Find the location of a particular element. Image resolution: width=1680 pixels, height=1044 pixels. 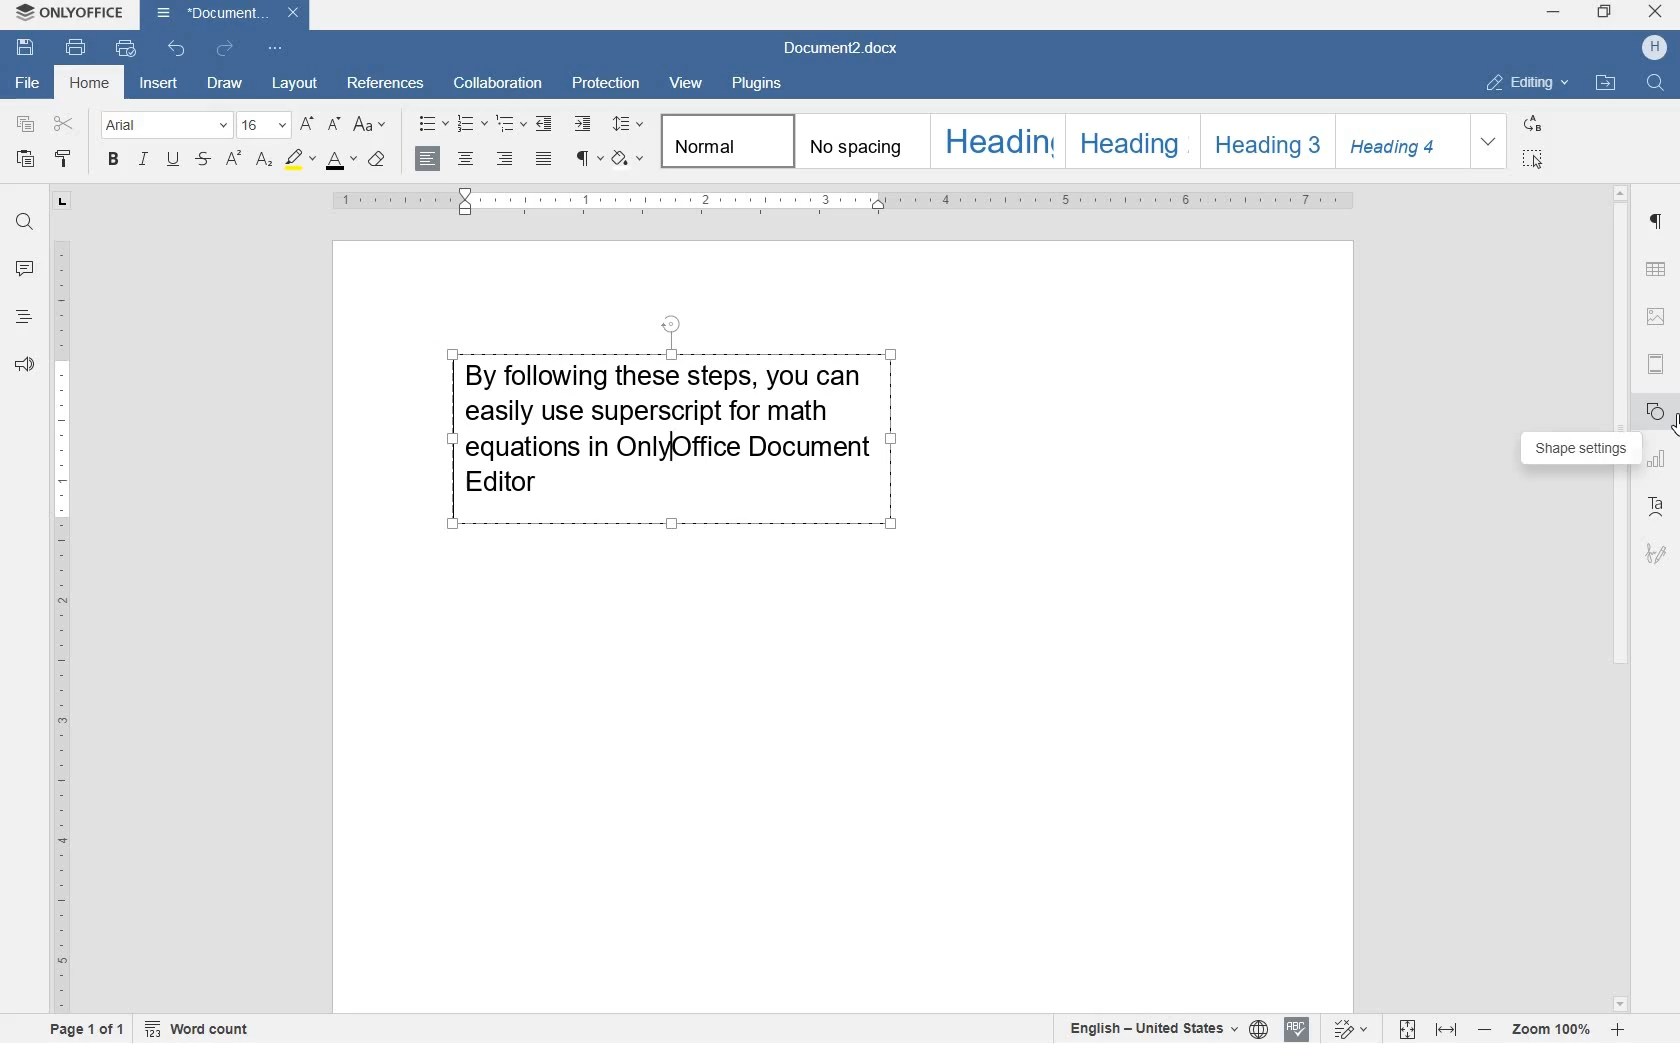

underline is located at coordinates (172, 158).